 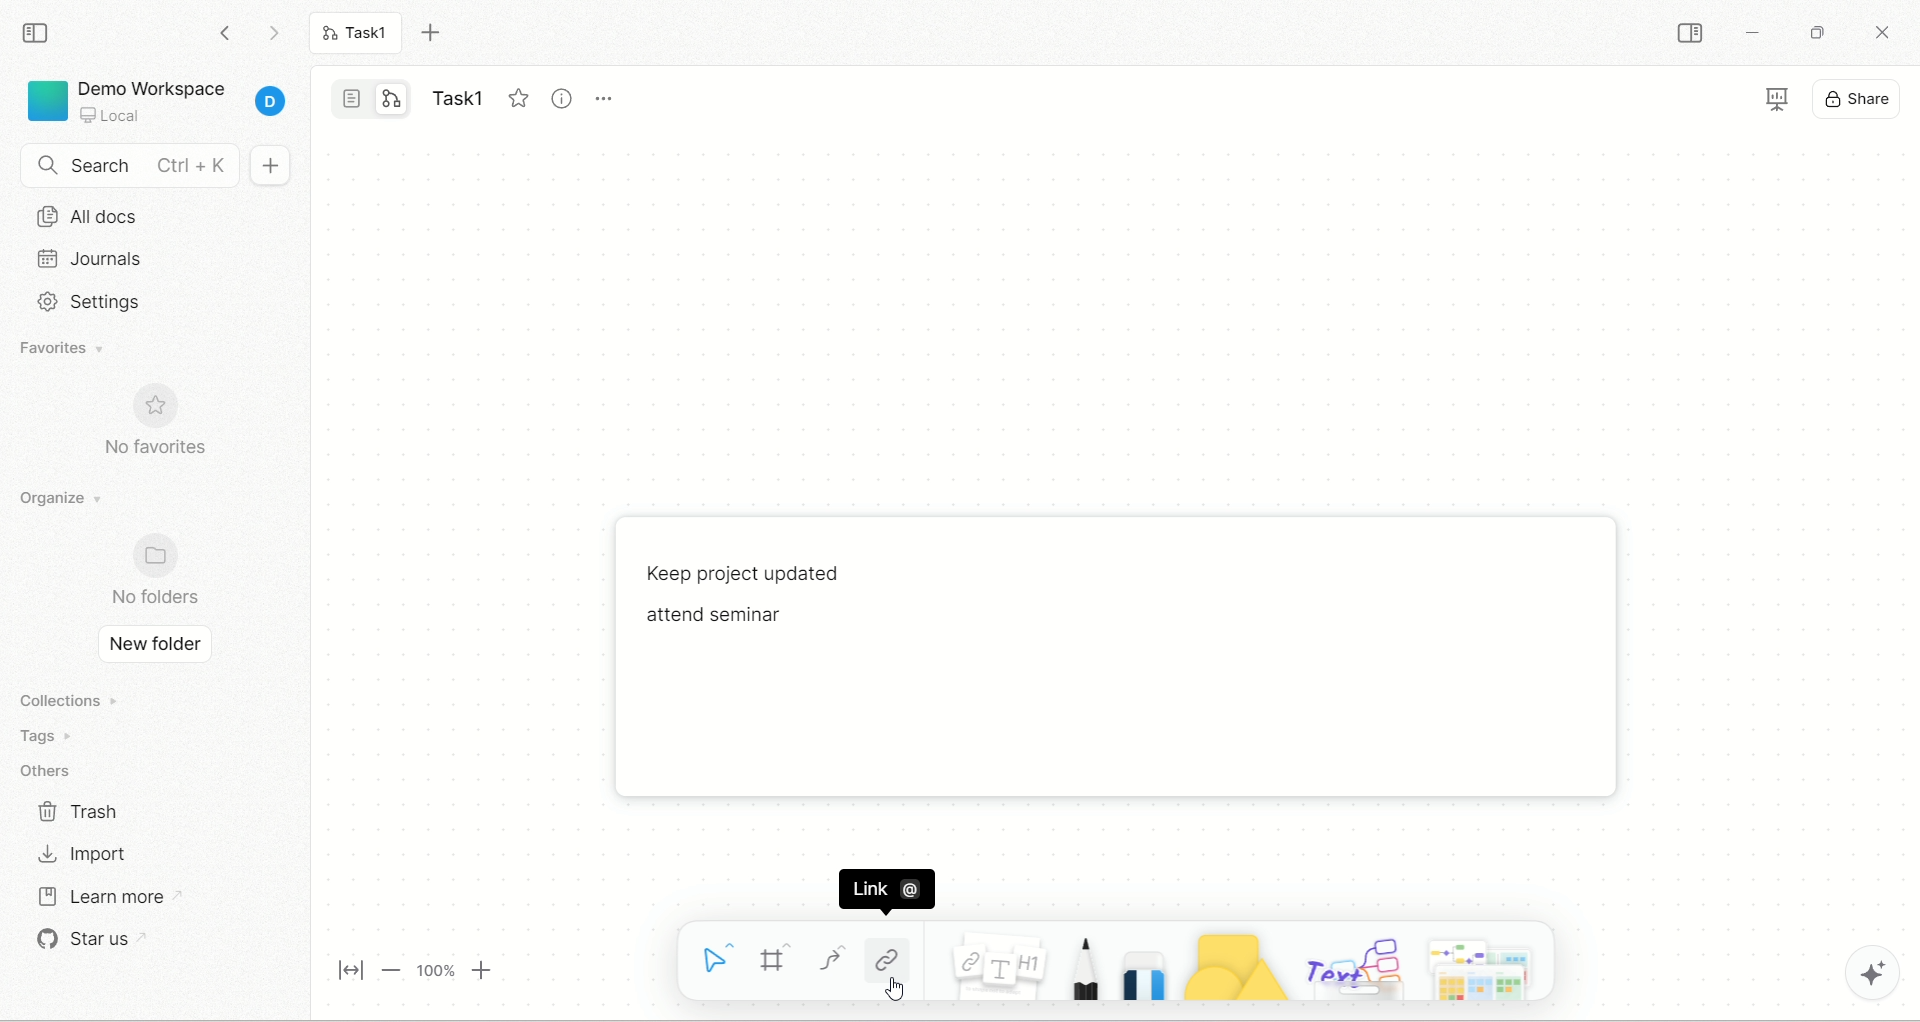 What do you see at coordinates (82, 855) in the screenshot?
I see `import` at bounding box center [82, 855].